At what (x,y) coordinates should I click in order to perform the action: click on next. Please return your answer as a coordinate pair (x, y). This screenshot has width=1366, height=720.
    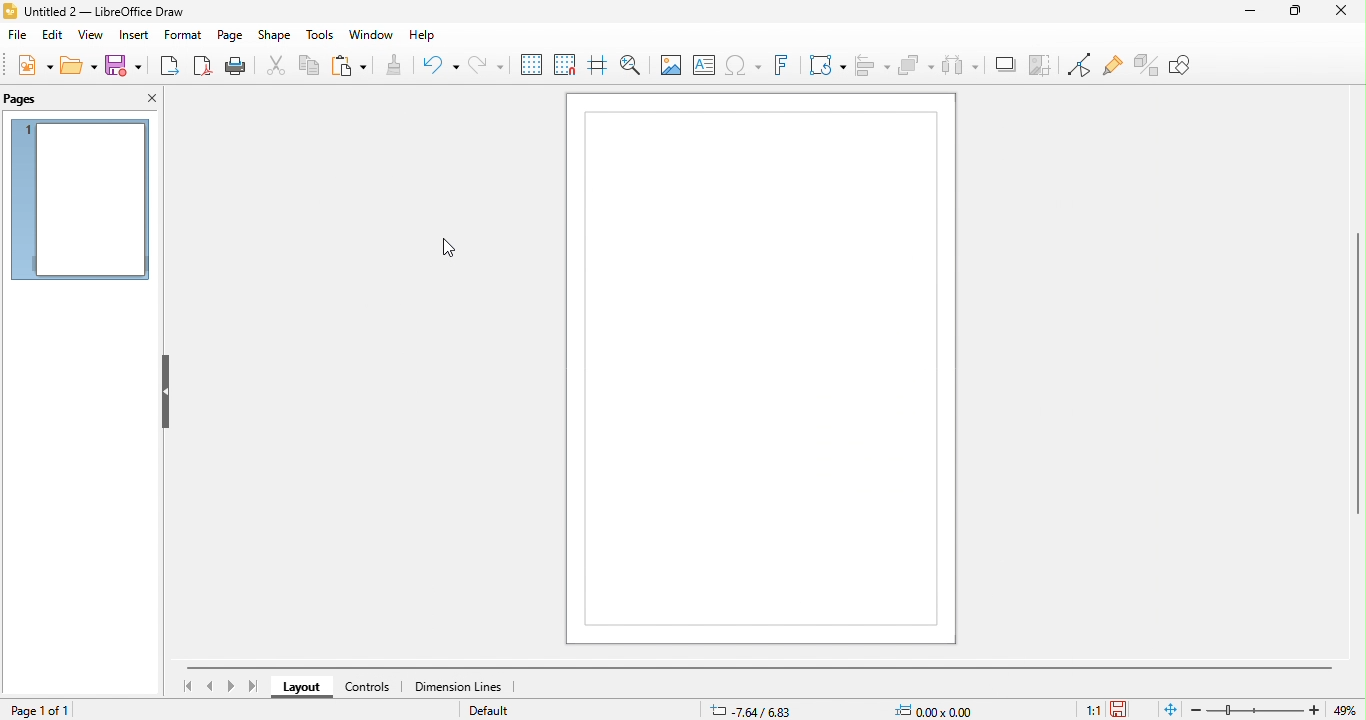
    Looking at the image, I should click on (229, 687).